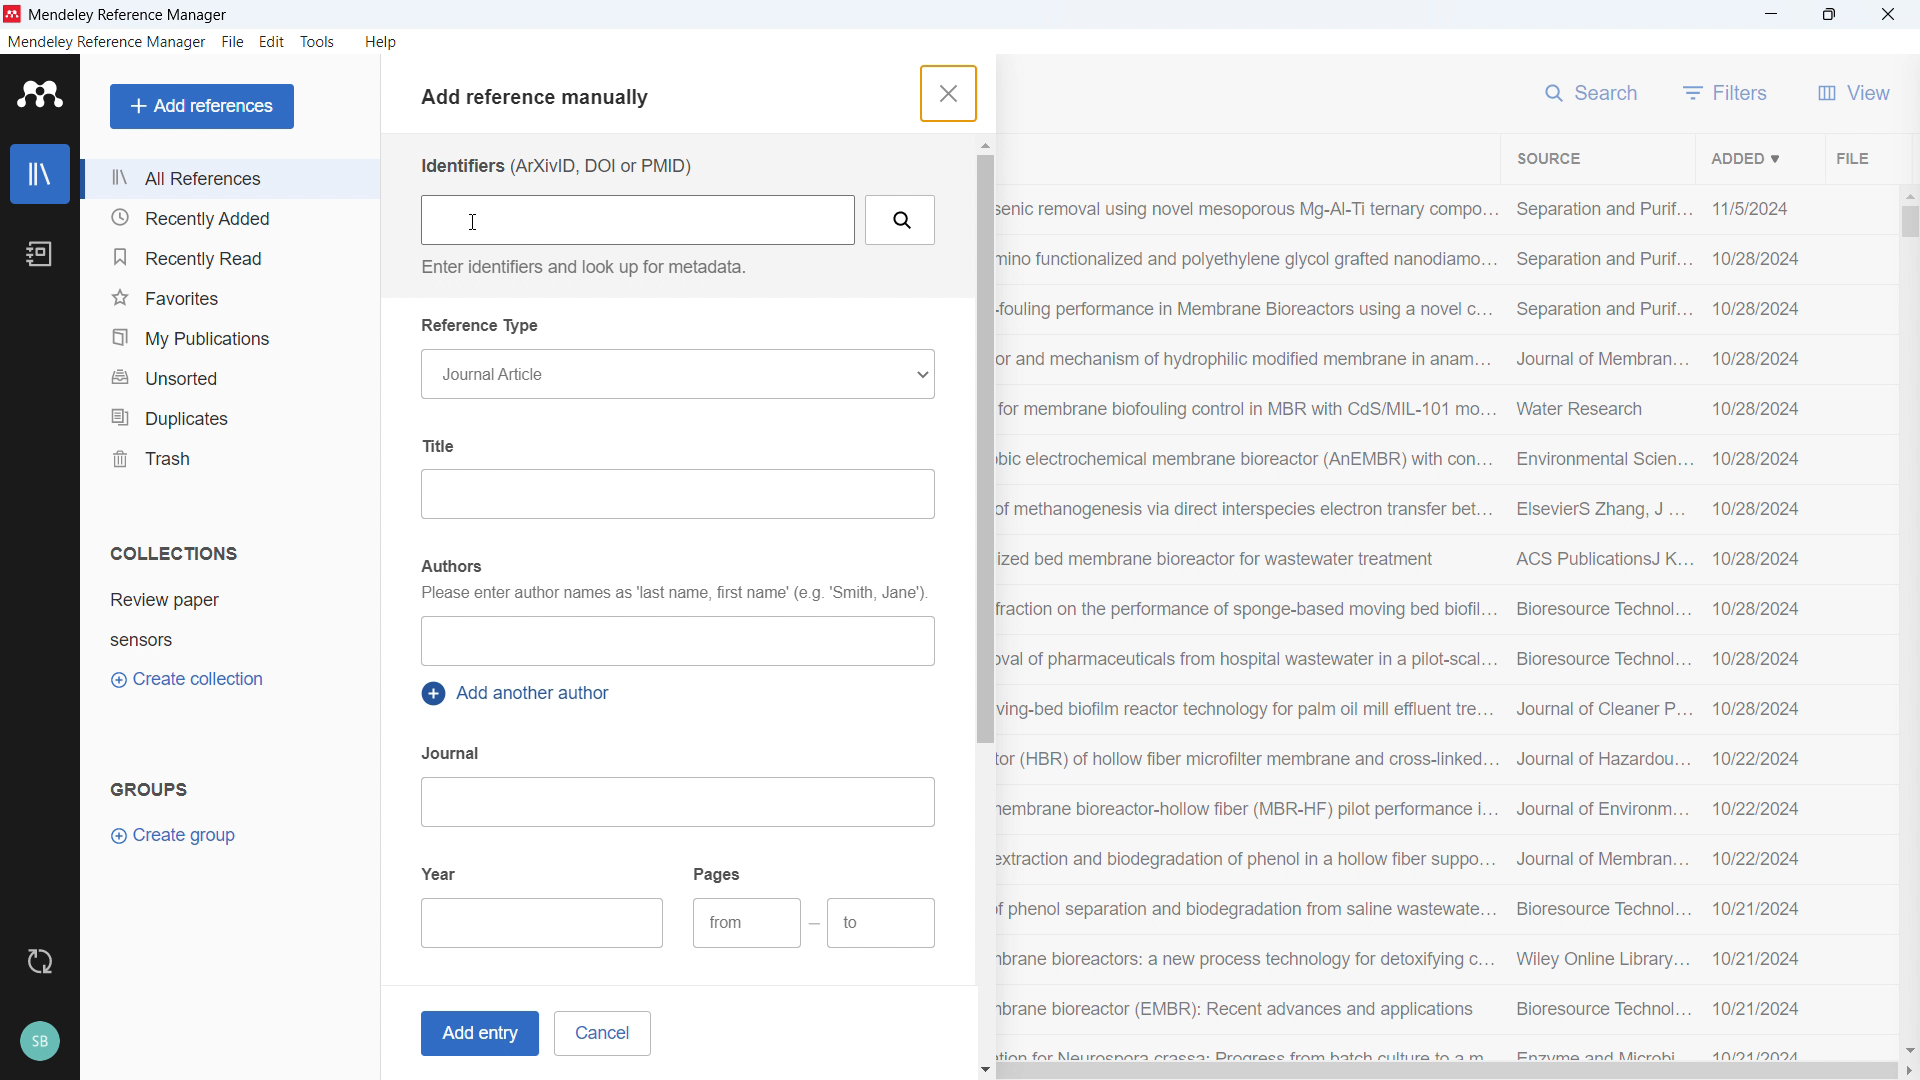 The image size is (1920, 1080). Describe the element at coordinates (580, 267) in the screenshot. I see `Enter identifiers and look up for metadata` at that location.